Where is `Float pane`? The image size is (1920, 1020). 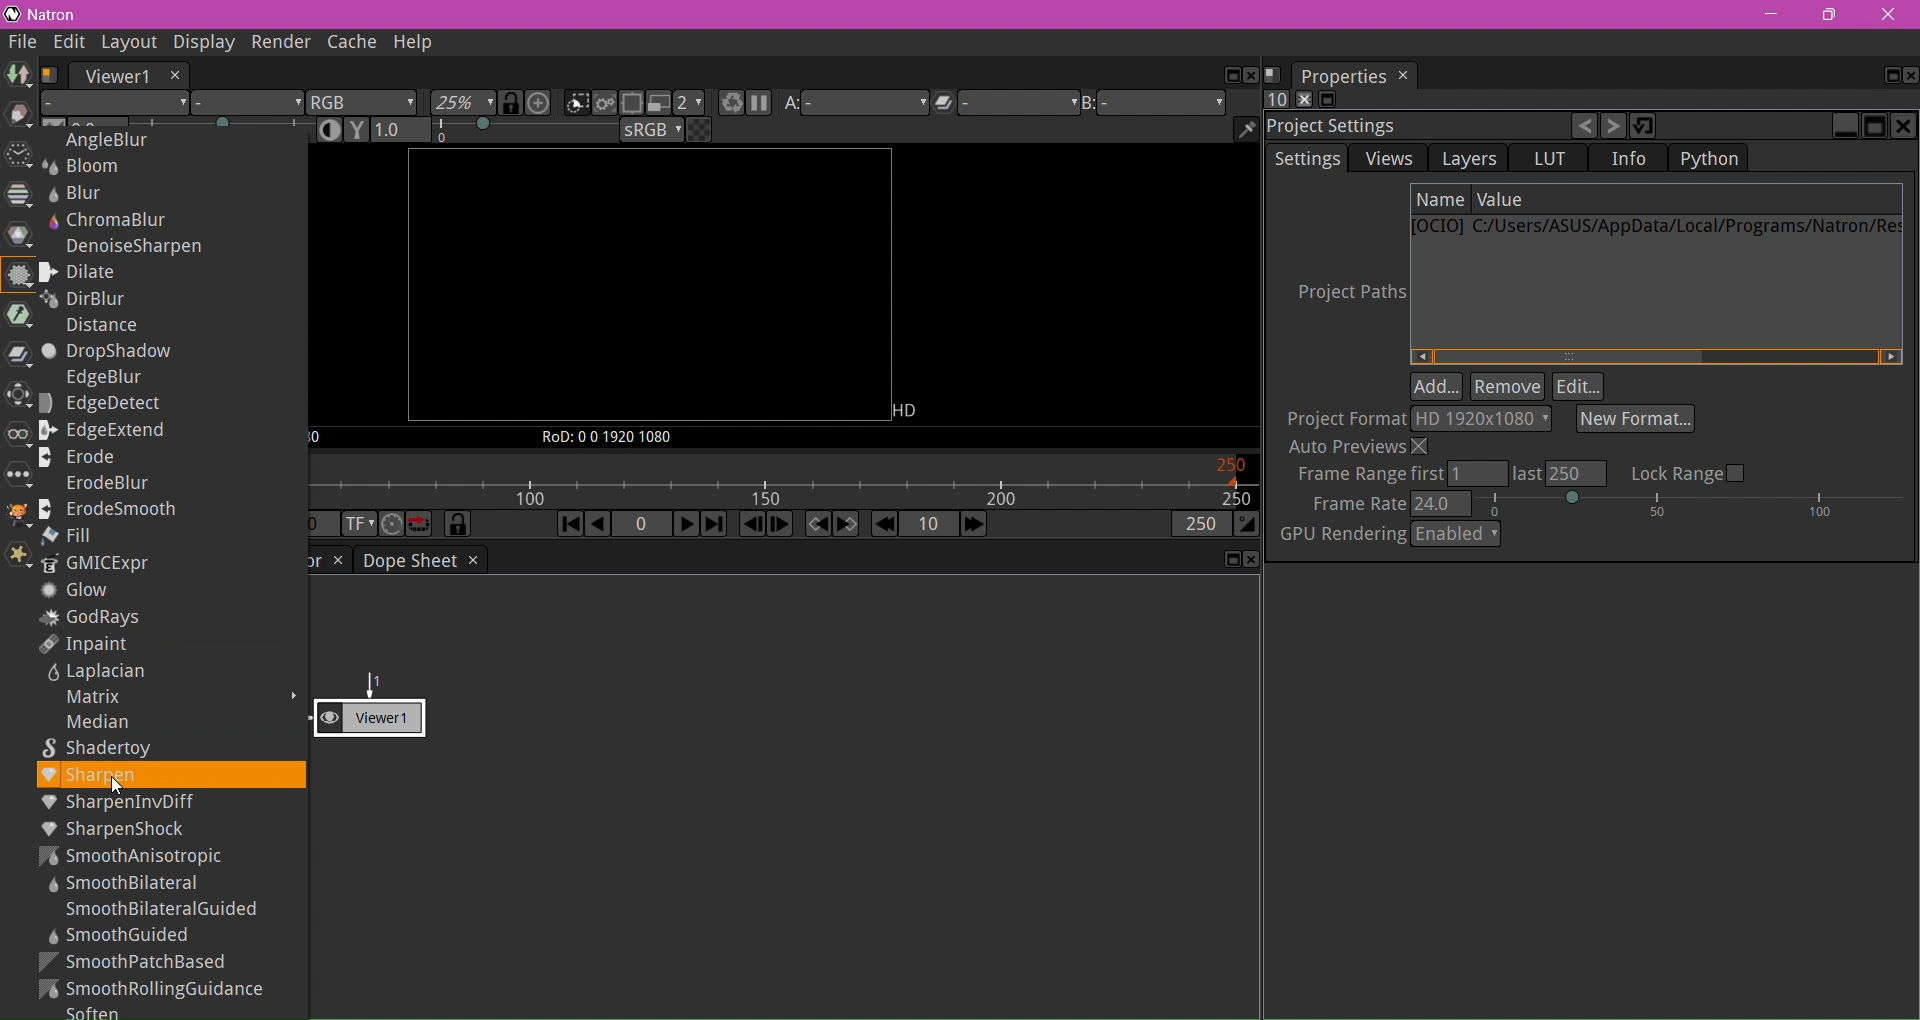
Float pane is located at coordinates (1885, 76).